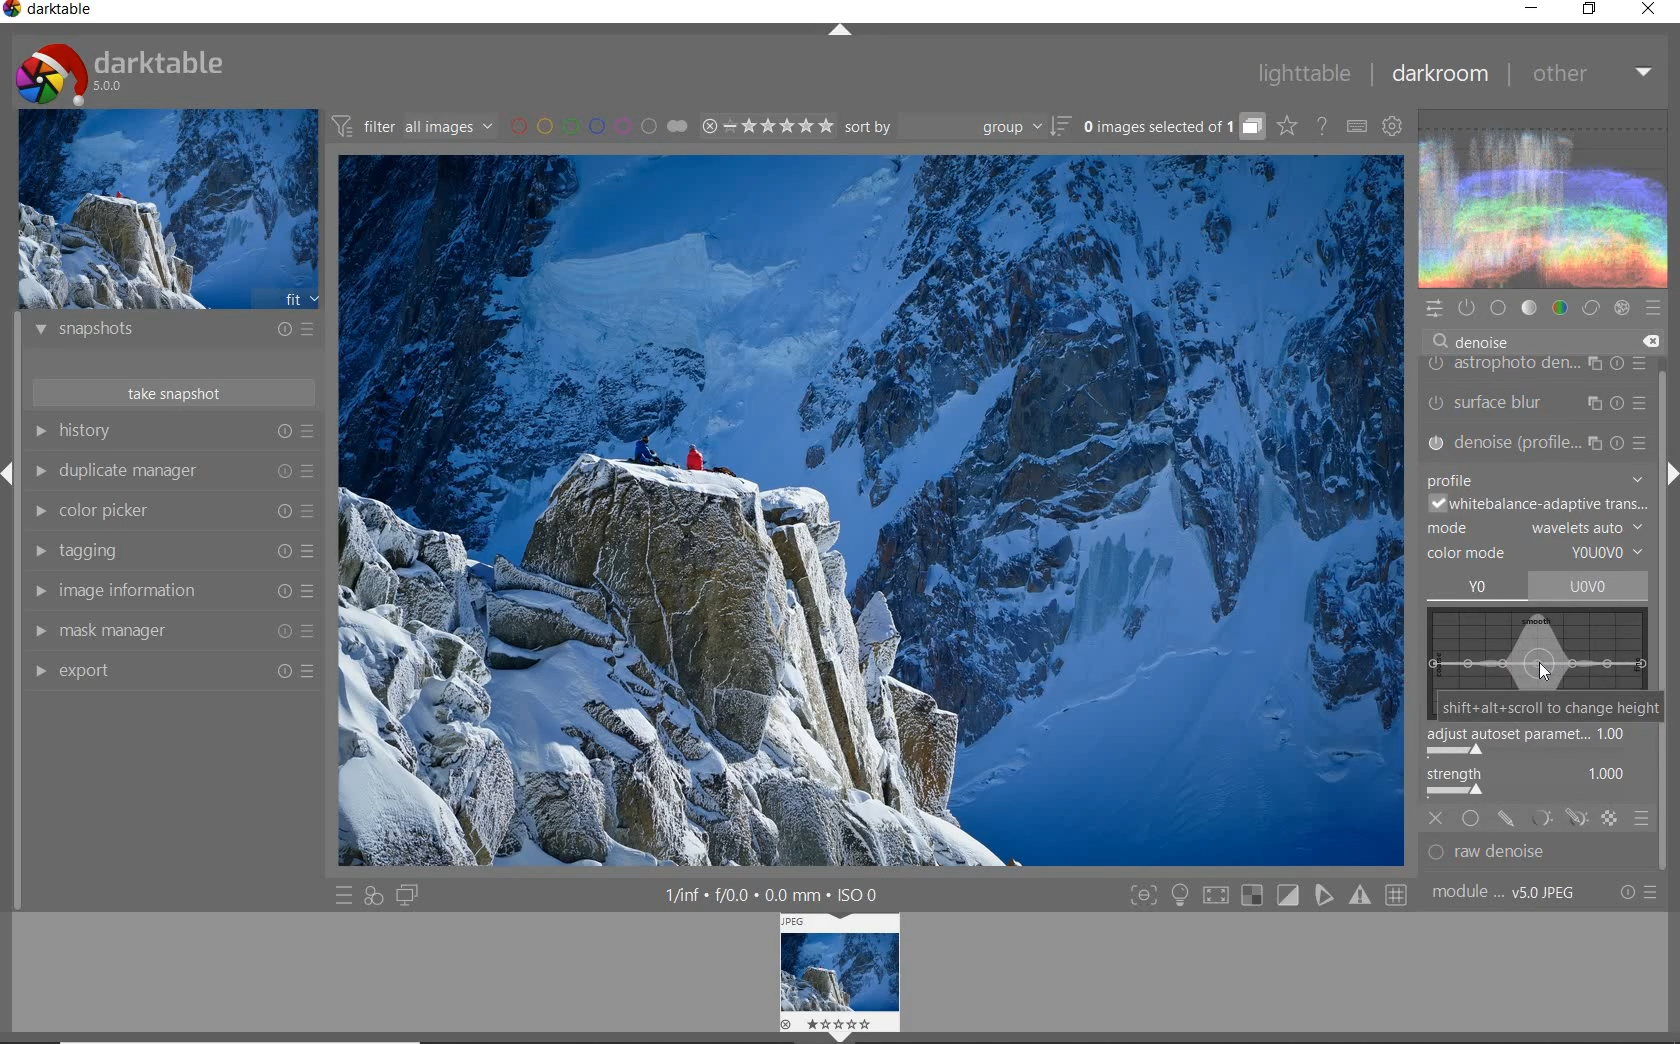 The image size is (1680, 1044). Describe the element at coordinates (1541, 404) in the screenshot. I see `surface blur` at that location.